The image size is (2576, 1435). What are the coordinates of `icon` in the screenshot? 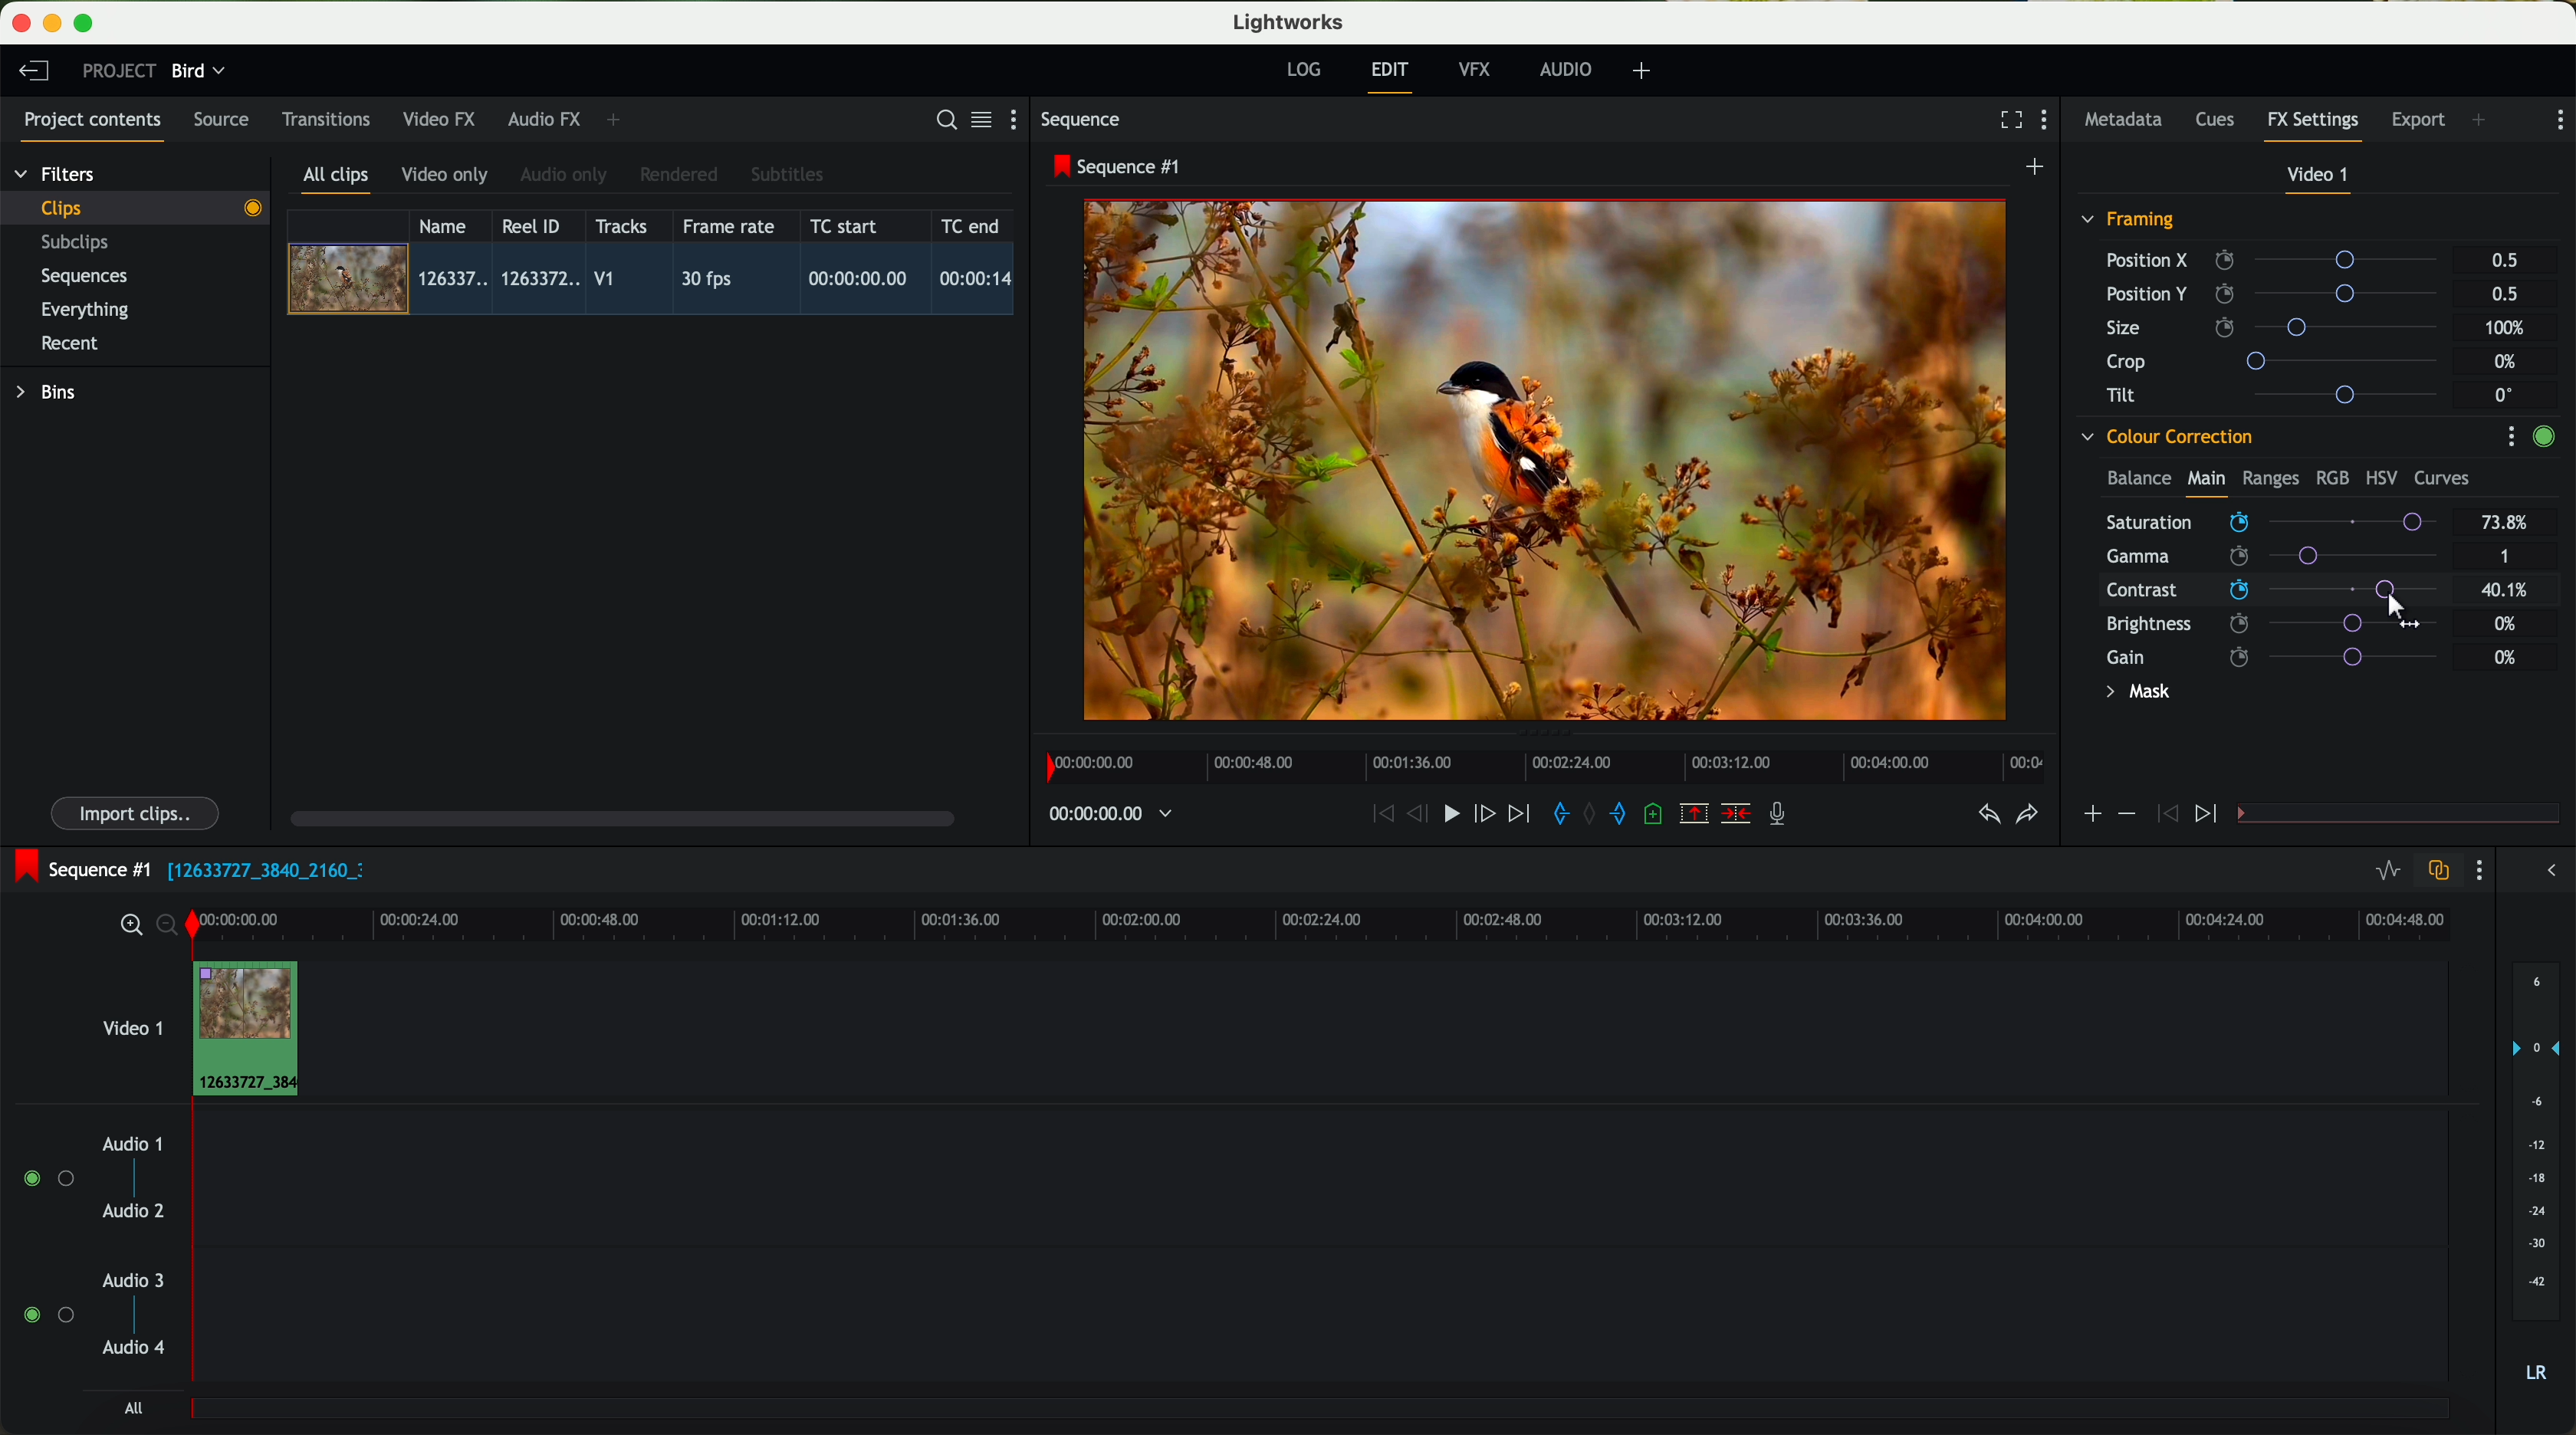 It's located at (2125, 814).